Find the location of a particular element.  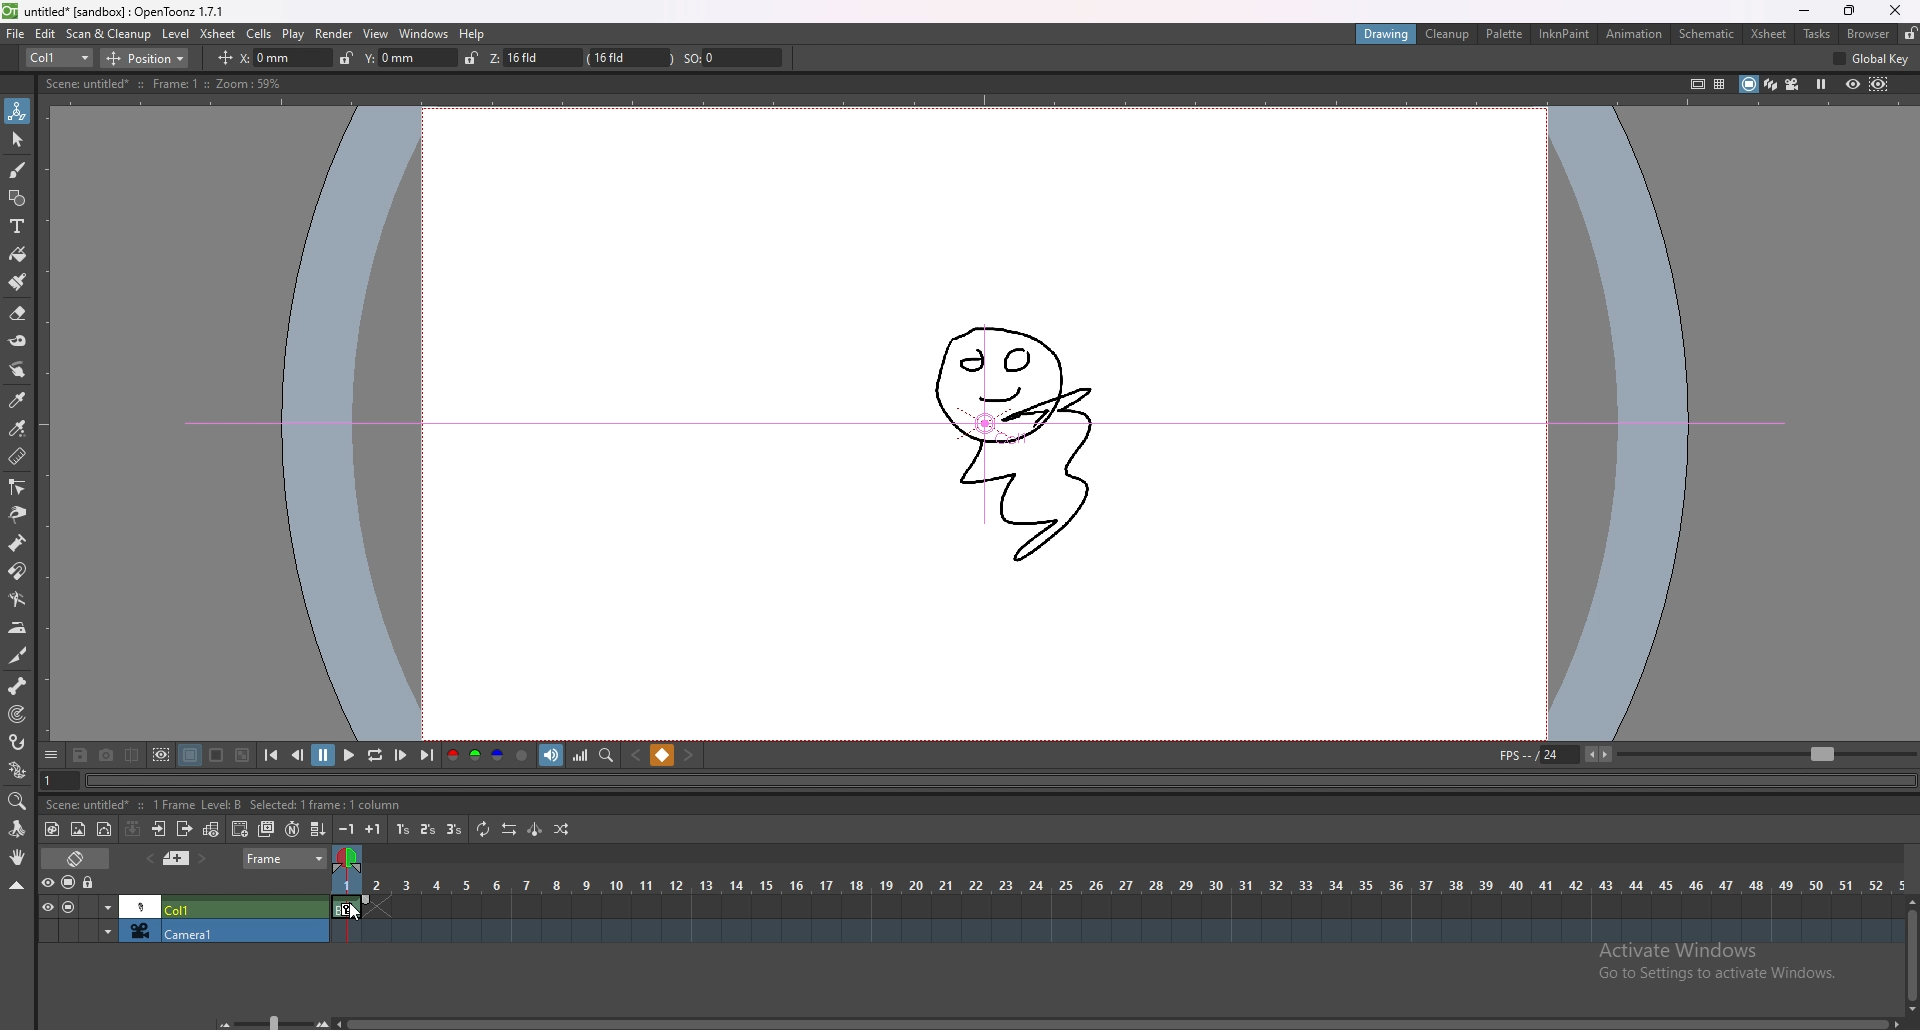

iron is located at coordinates (19, 627).